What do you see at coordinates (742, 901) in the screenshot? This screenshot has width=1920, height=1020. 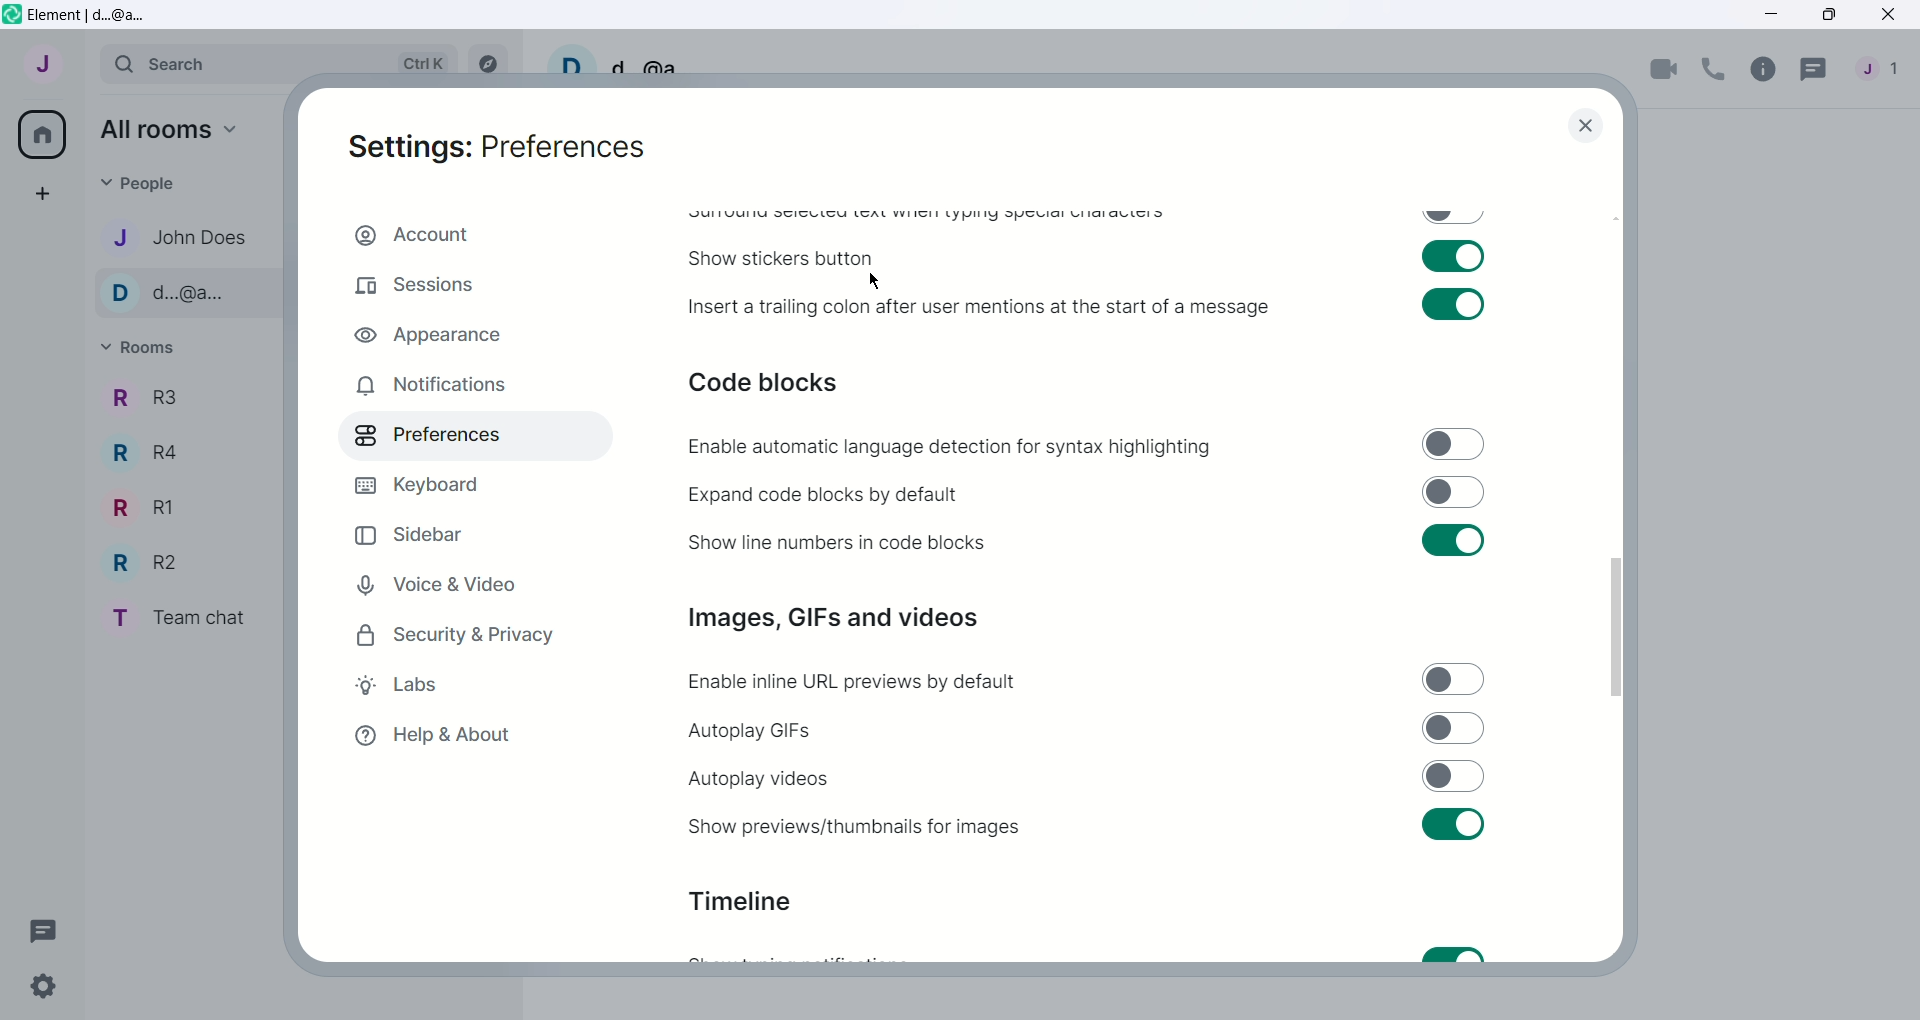 I see `Timeline` at bounding box center [742, 901].